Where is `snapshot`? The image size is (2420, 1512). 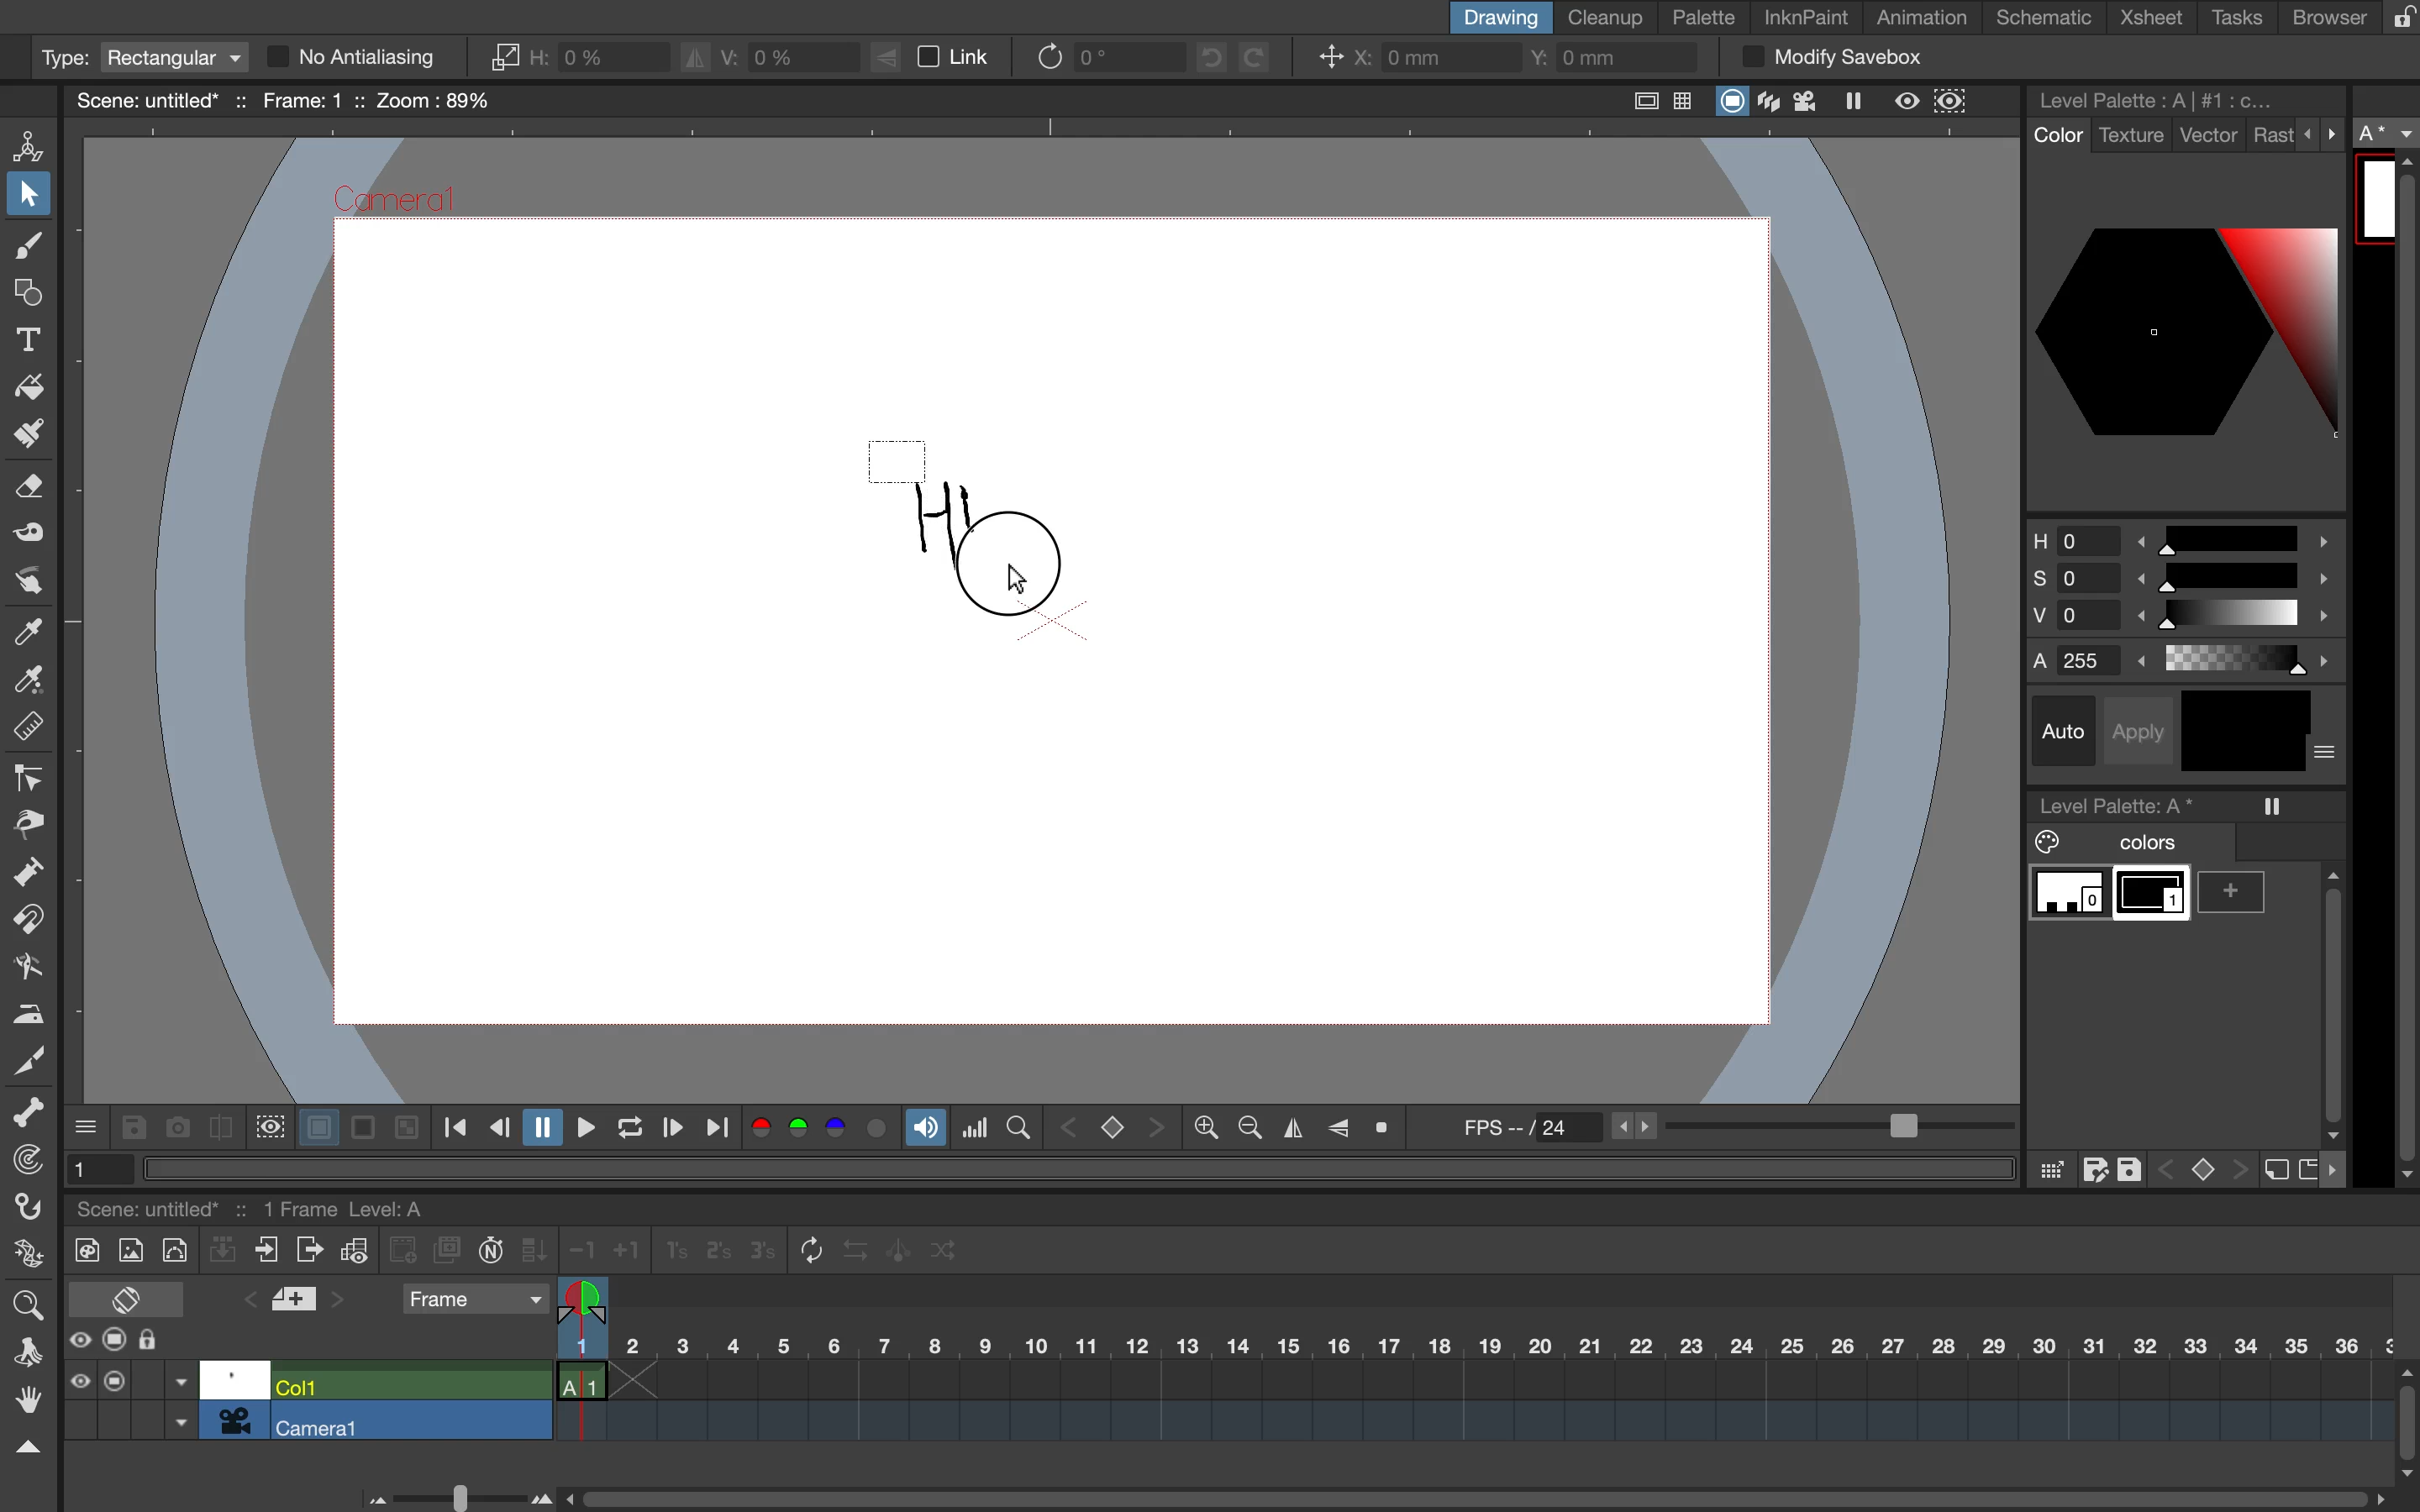
snapshot is located at coordinates (174, 1126).